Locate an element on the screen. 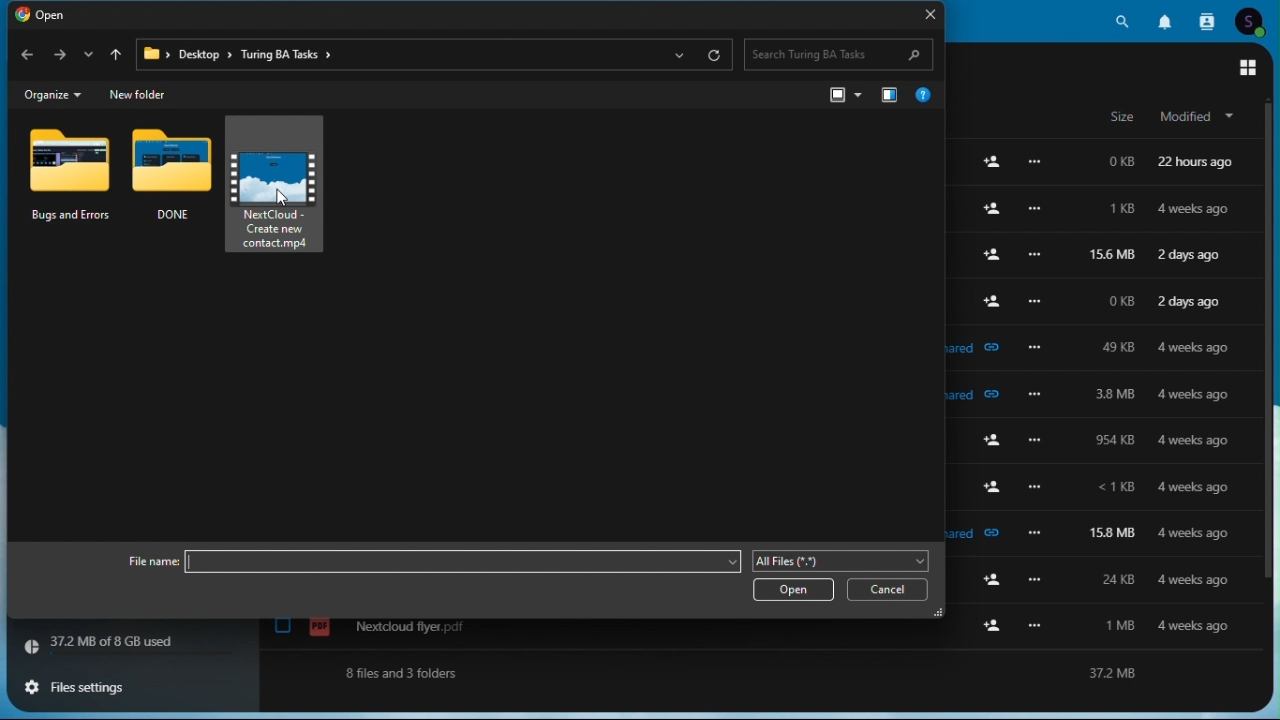 This screenshot has width=1280, height=720. add user is located at coordinates (995, 625).